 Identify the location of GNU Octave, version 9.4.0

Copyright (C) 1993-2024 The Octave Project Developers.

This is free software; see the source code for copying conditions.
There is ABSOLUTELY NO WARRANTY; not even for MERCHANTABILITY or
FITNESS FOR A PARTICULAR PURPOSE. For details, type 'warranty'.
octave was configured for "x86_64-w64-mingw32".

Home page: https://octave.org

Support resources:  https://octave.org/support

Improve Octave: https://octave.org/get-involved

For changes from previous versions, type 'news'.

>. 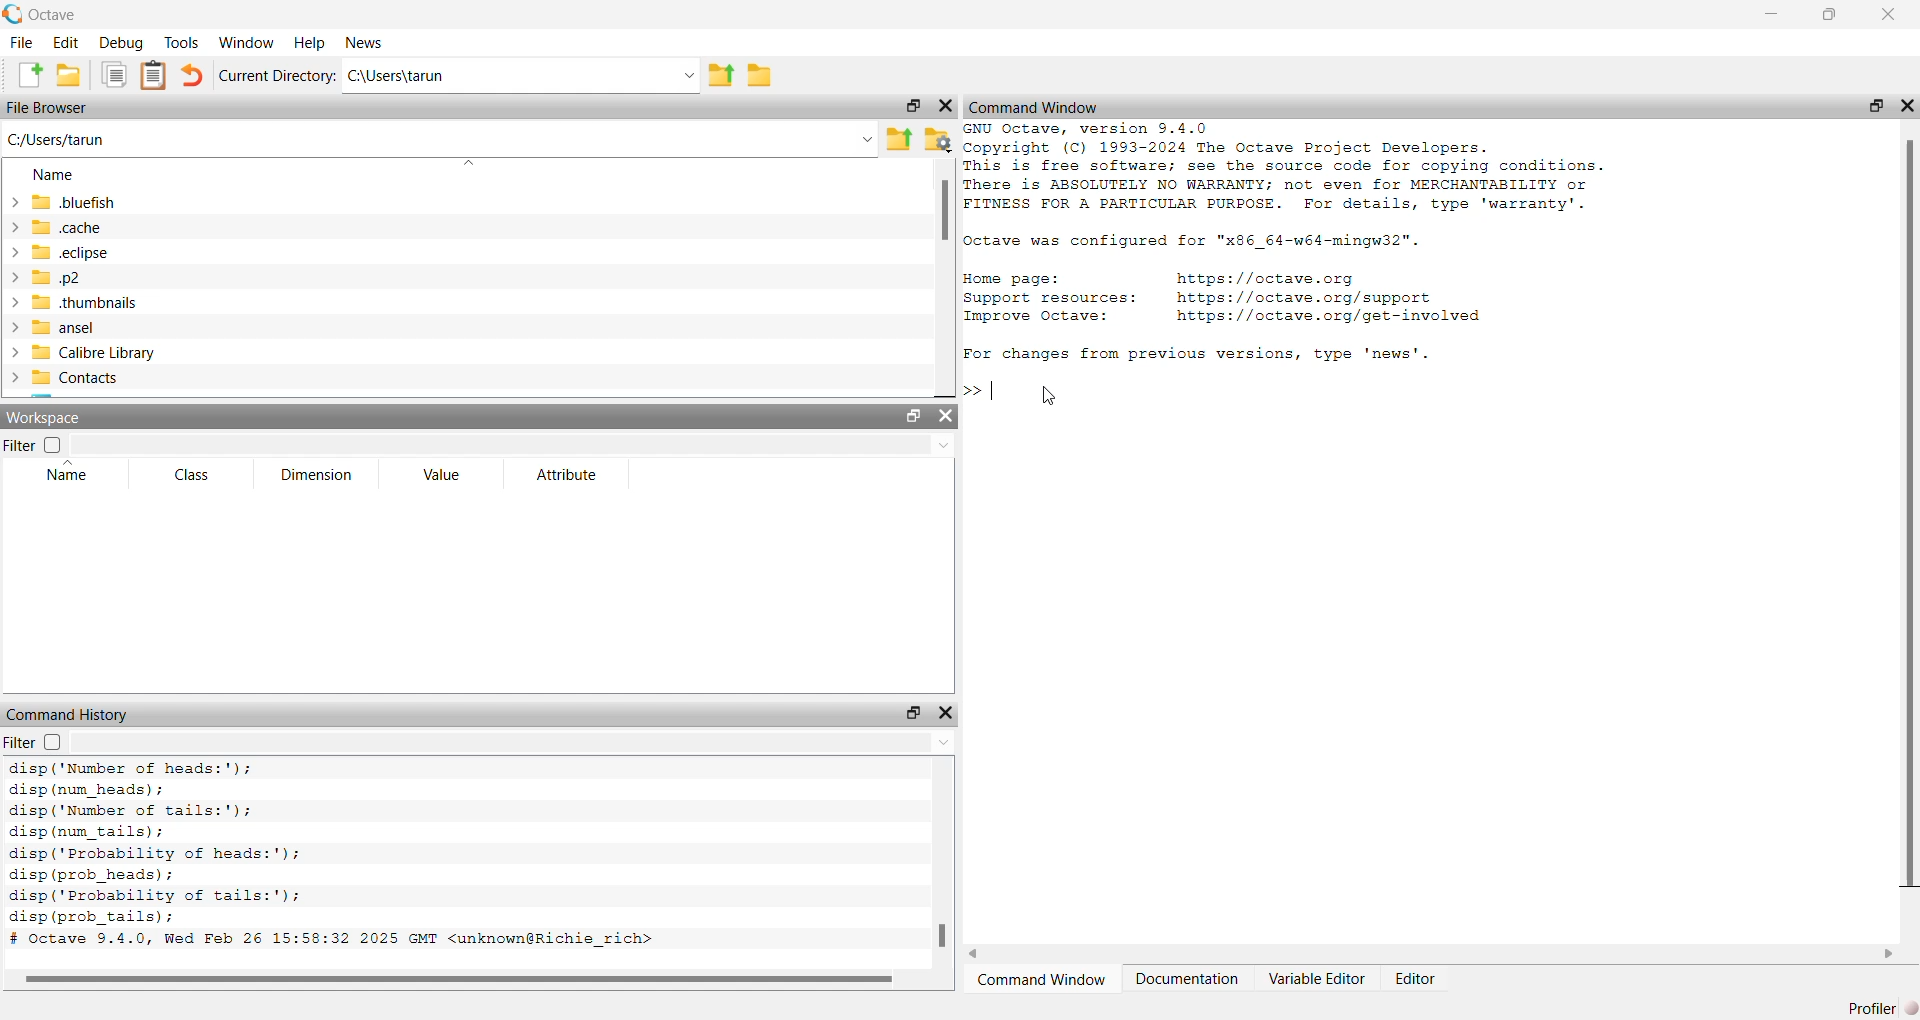
(1287, 266).